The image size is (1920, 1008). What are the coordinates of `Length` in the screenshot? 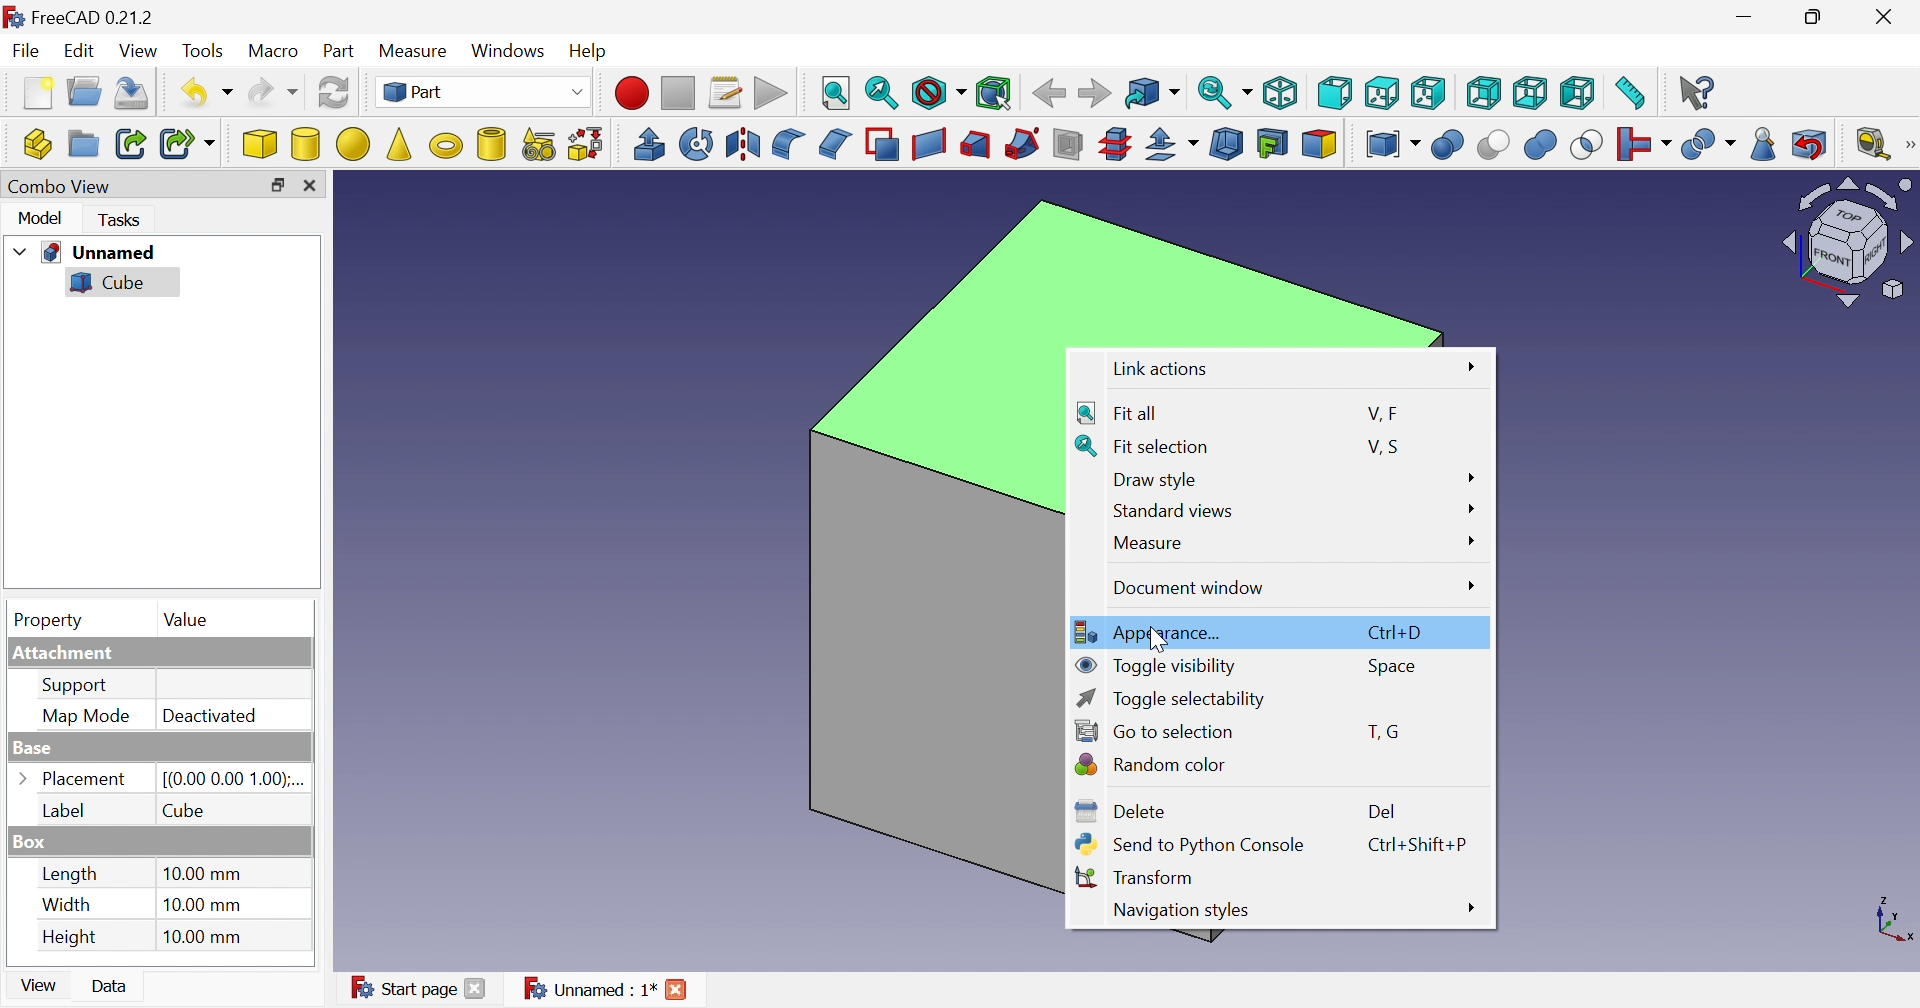 It's located at (70, 874).